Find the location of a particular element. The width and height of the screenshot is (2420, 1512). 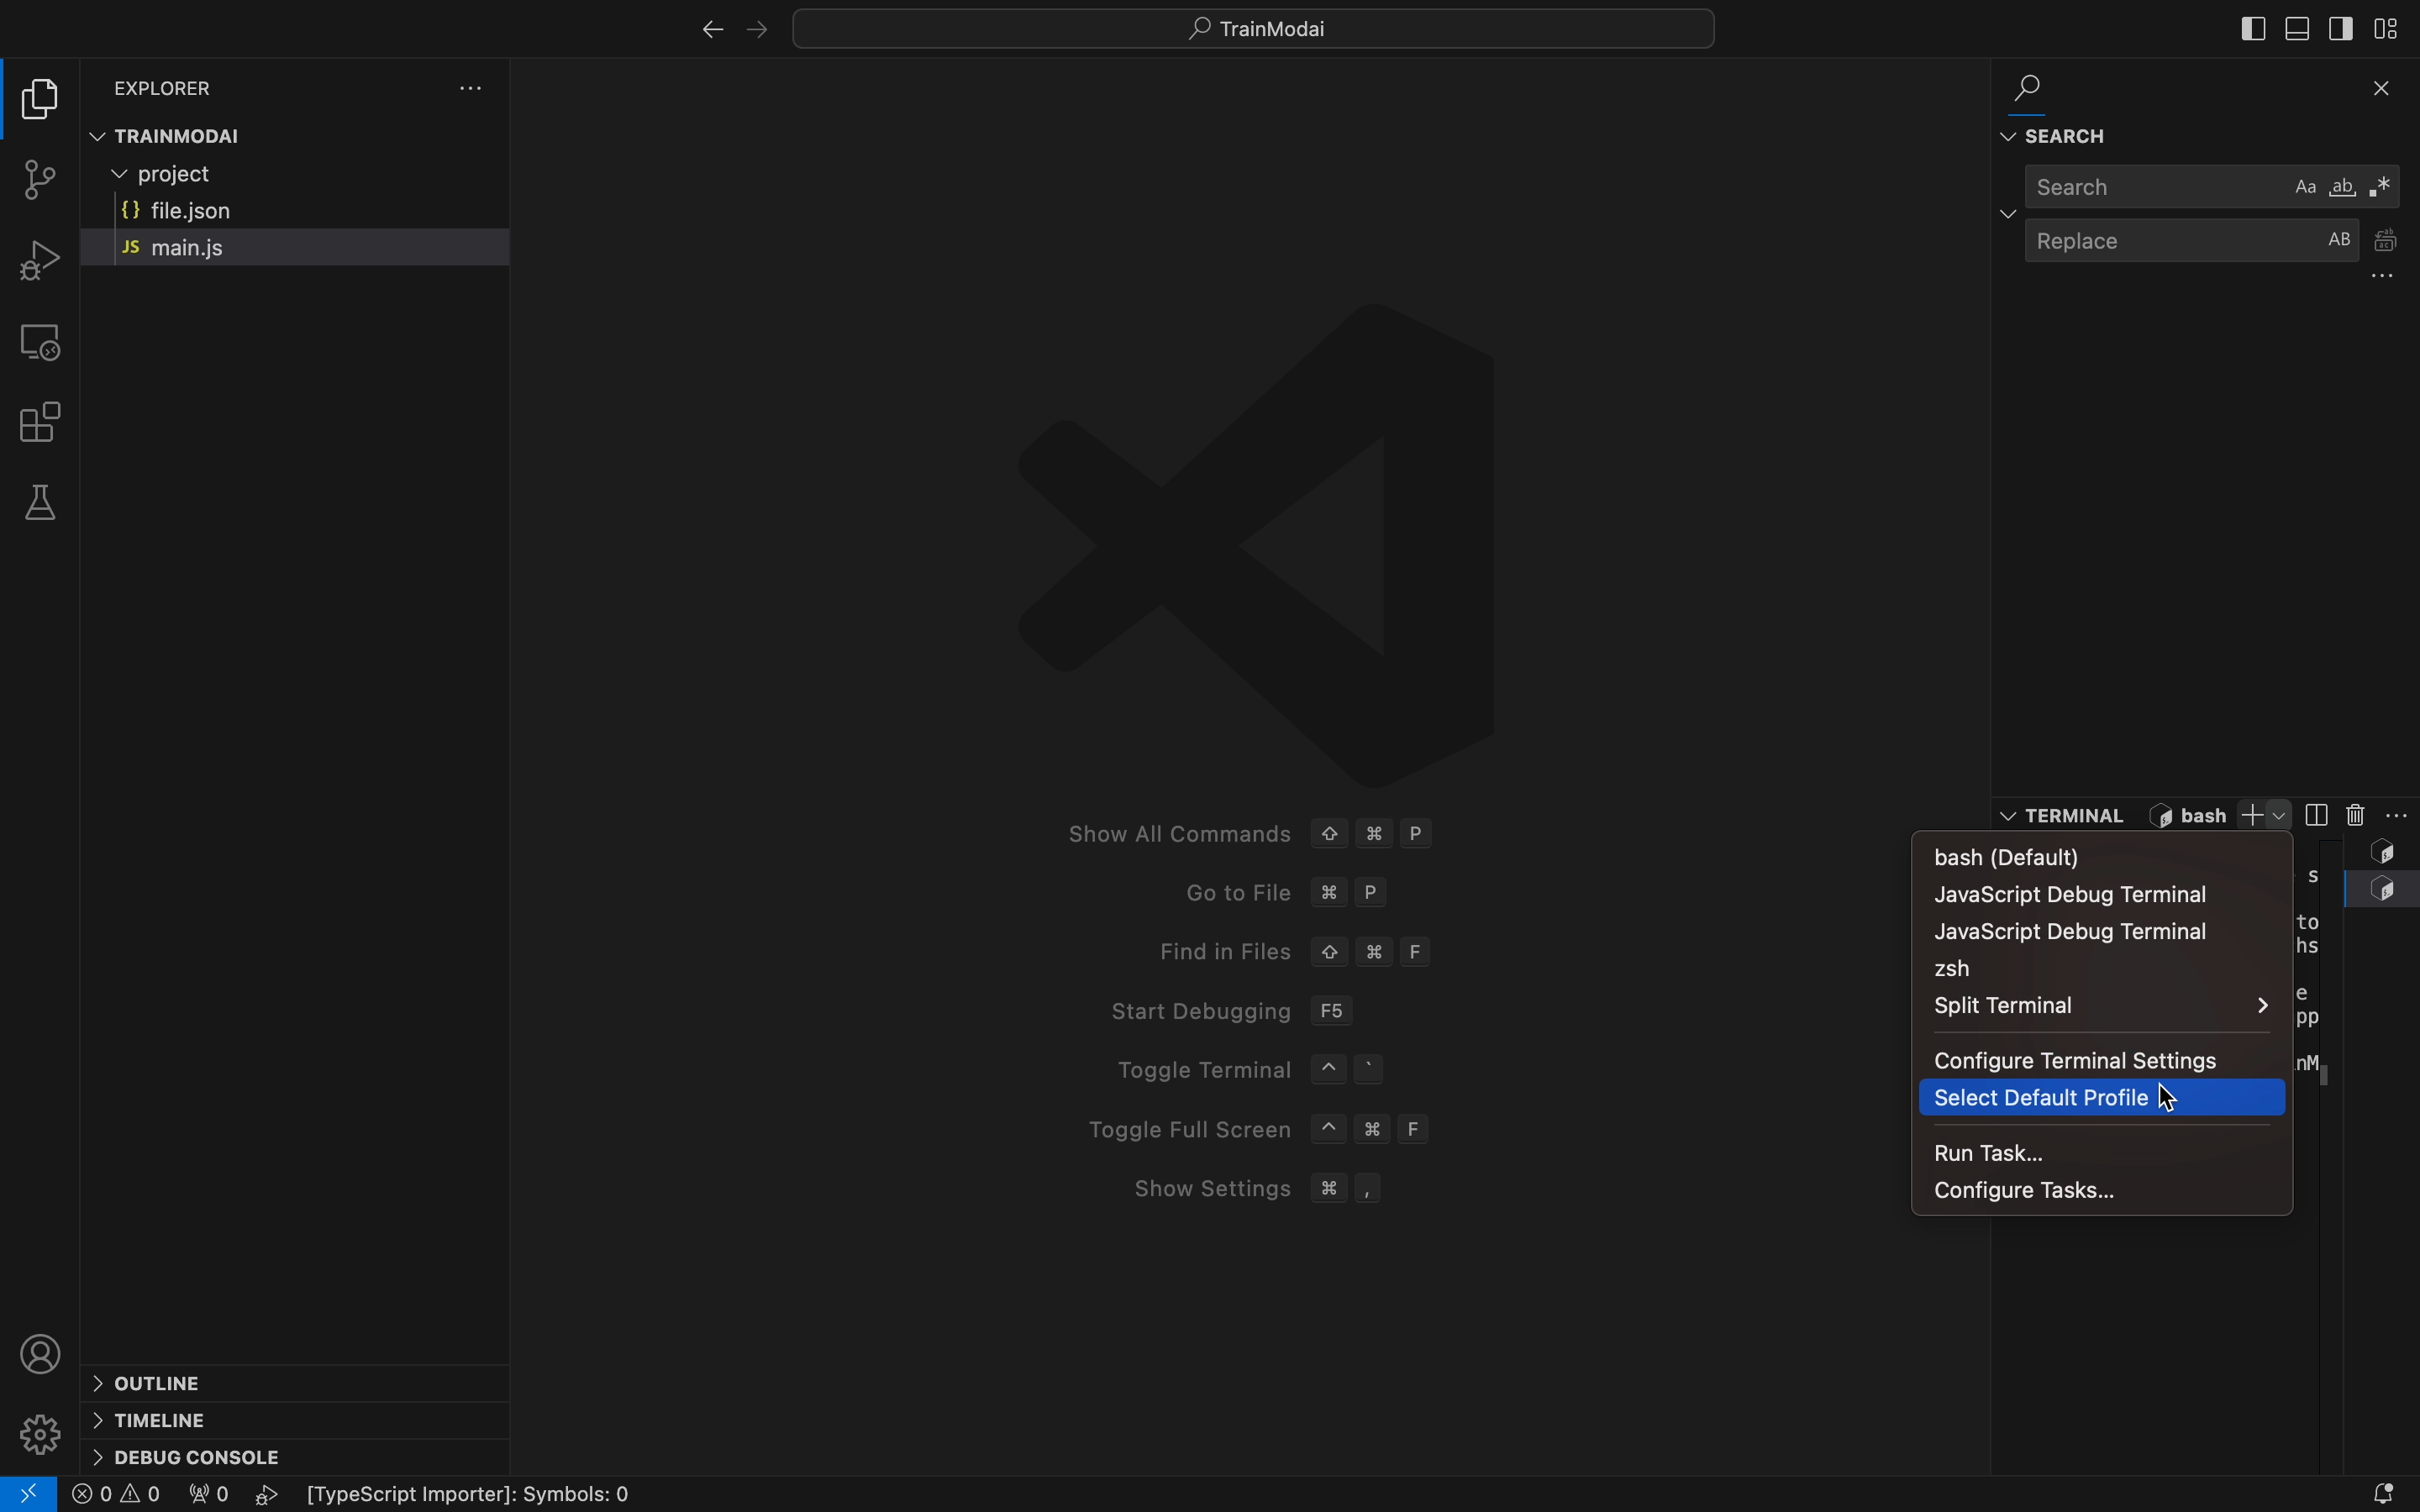

 is located at coordinates (154, 1419).